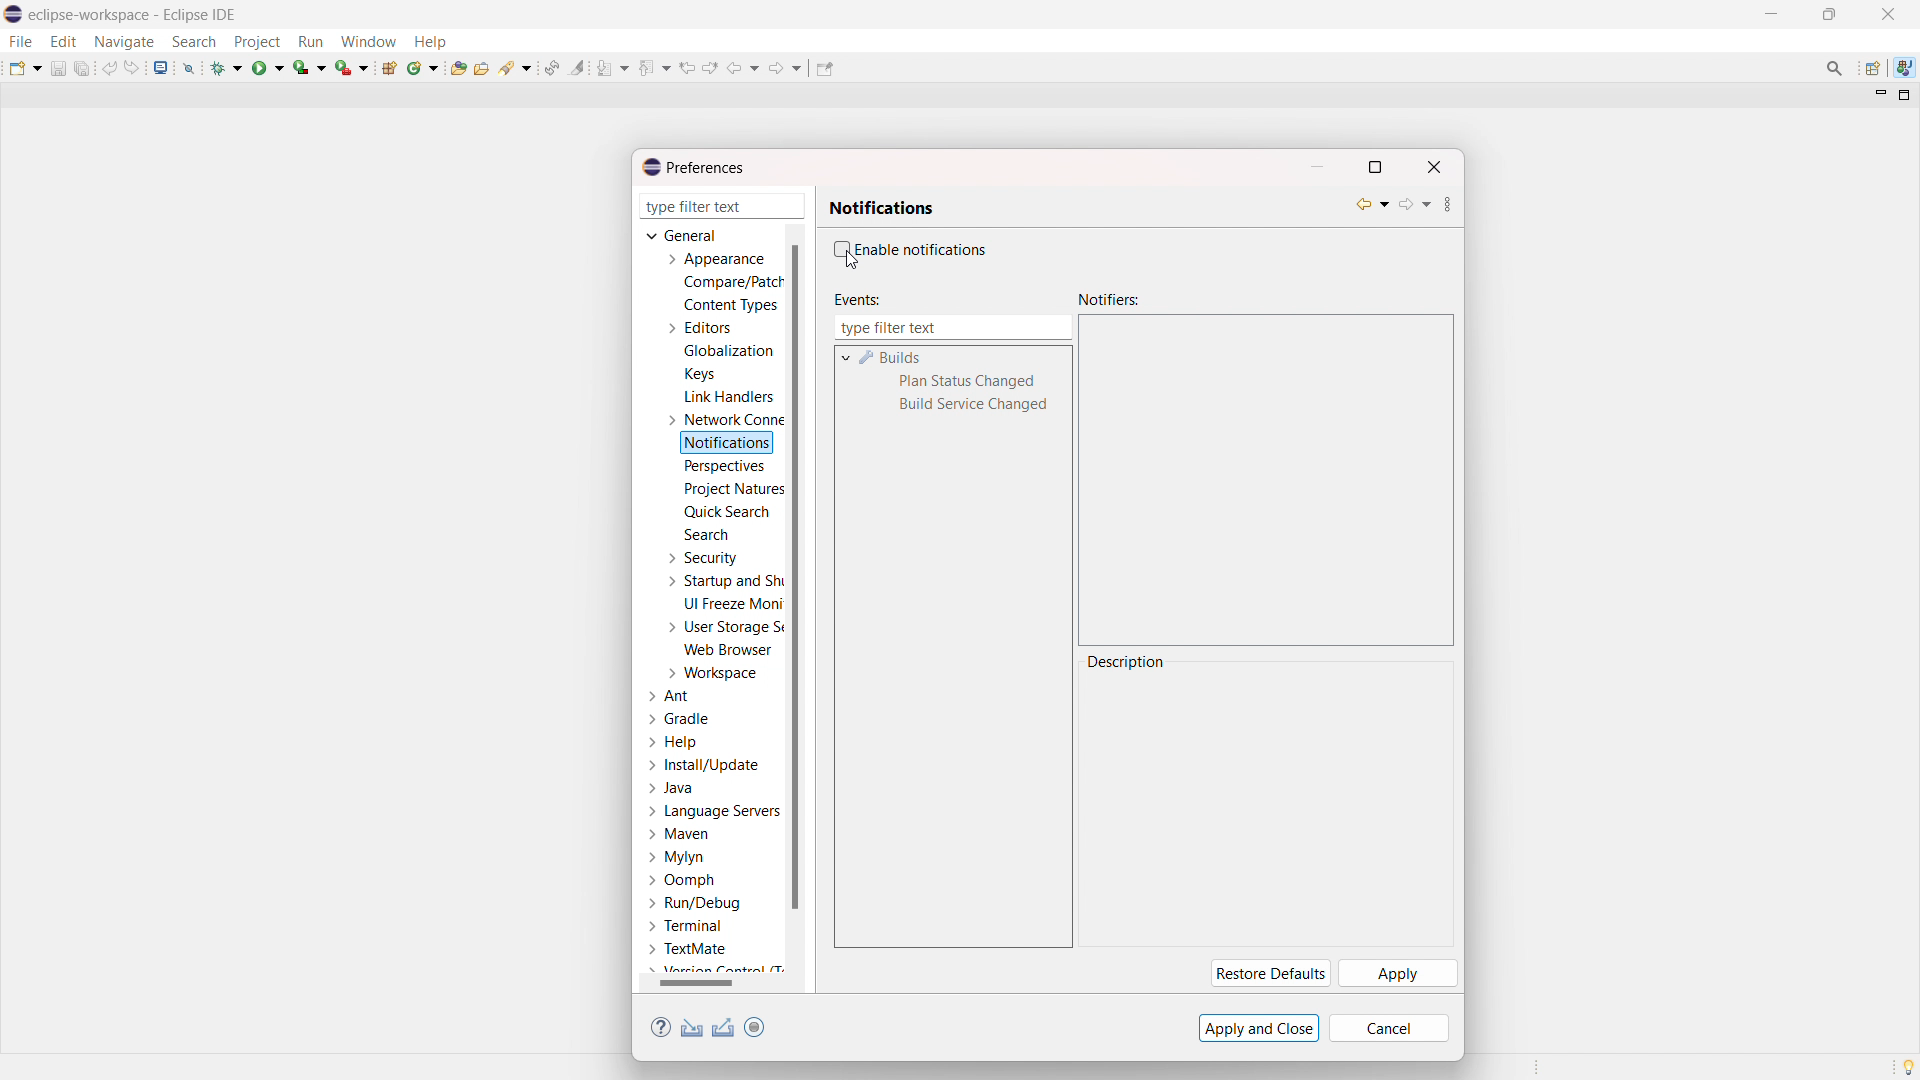 This screenshot has width=1920, height=1080. What do you see at coordinates (368, 41) in the screenshot?
I see `window` at bounding box center [368, 41].